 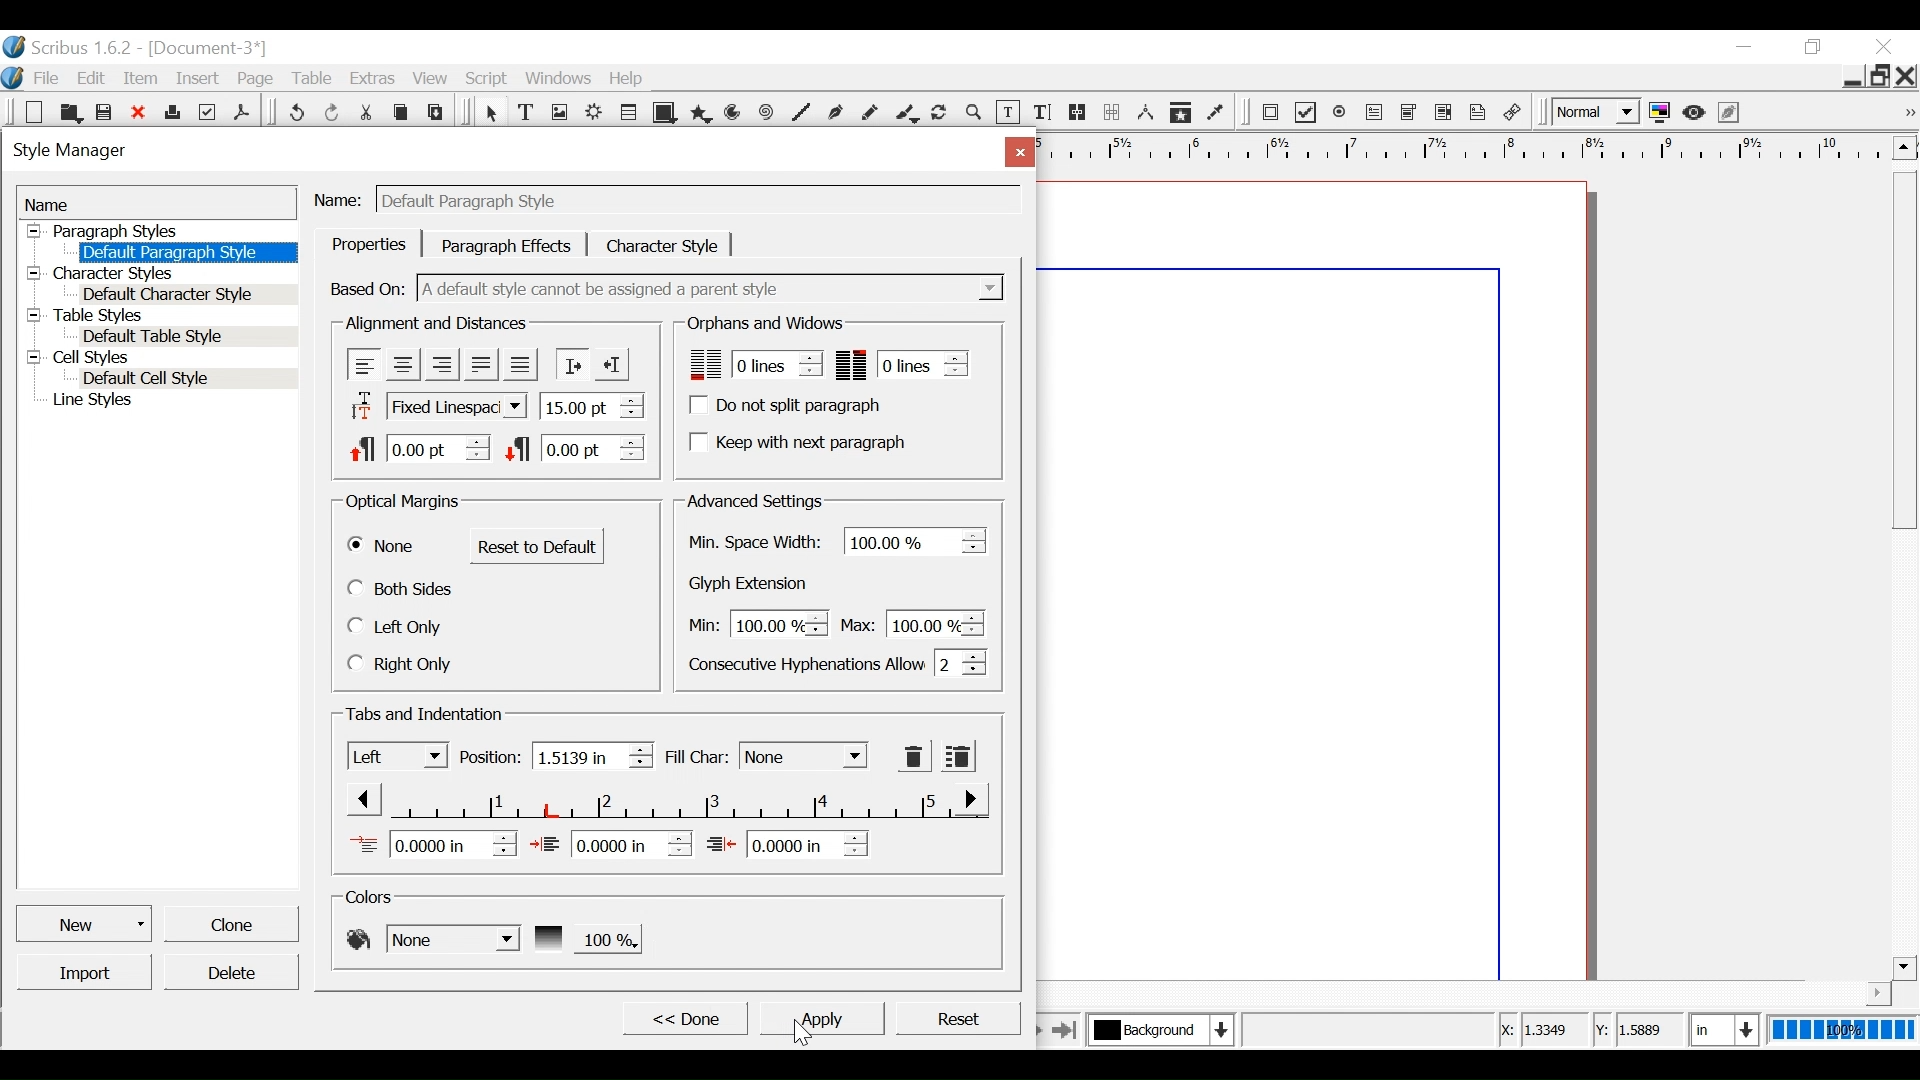 What do you see at coordinates (507, 244) in the screenshot?
I see `Paragraph effects` at bounding box center [507, 244].